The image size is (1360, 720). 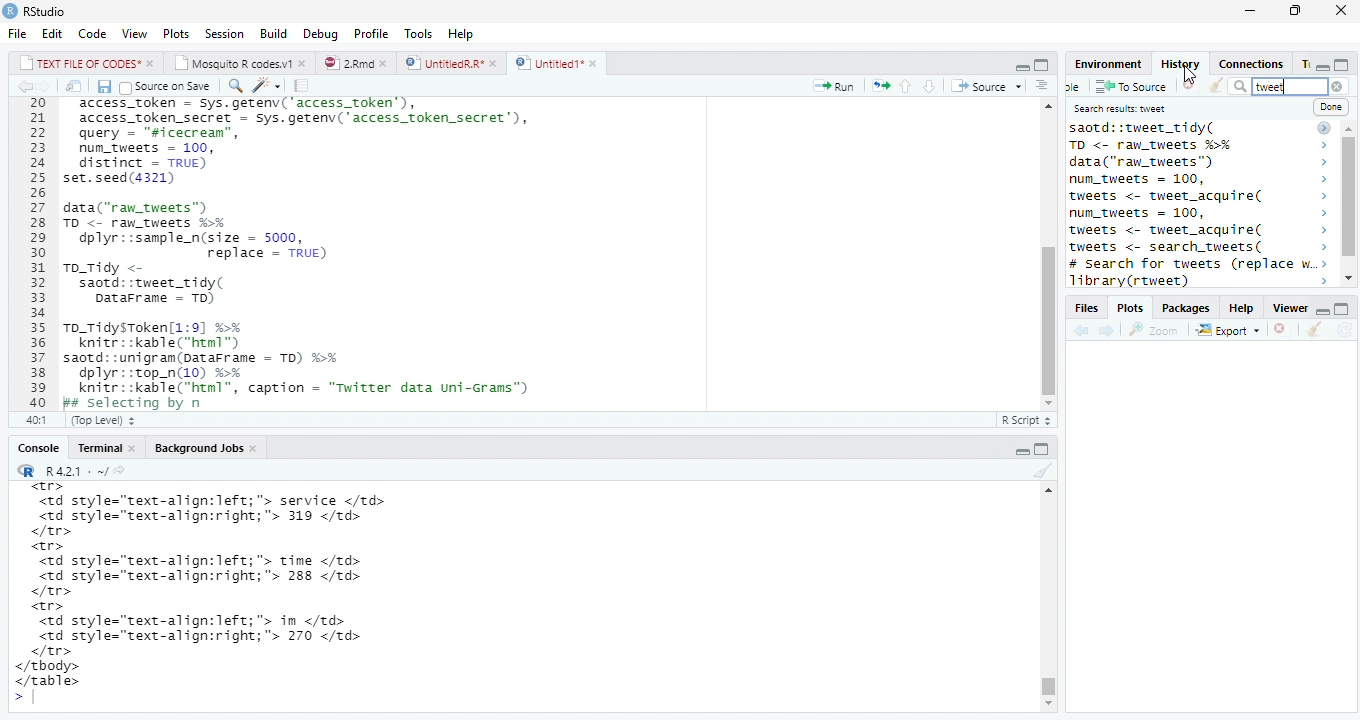 I want to click on Search results tweet, so click(x=1177, y=109).